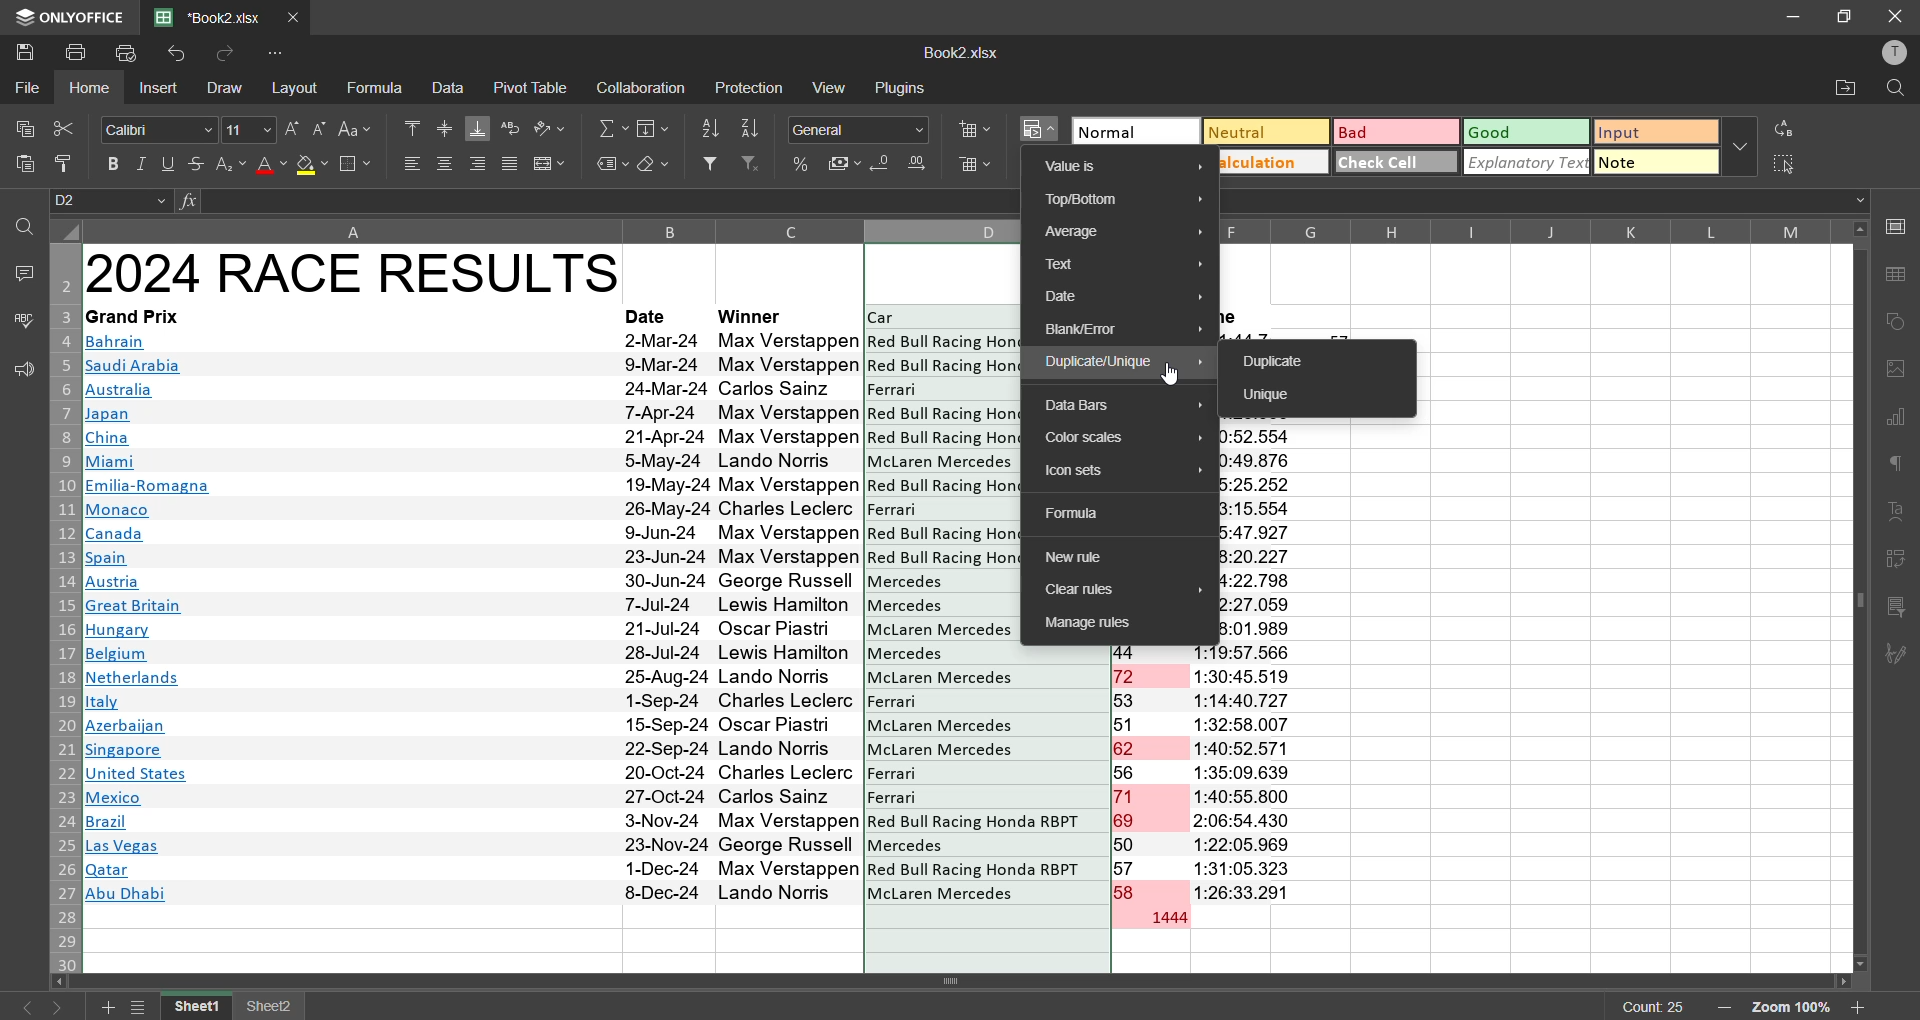  I want to click on font color, so click(270, 164).